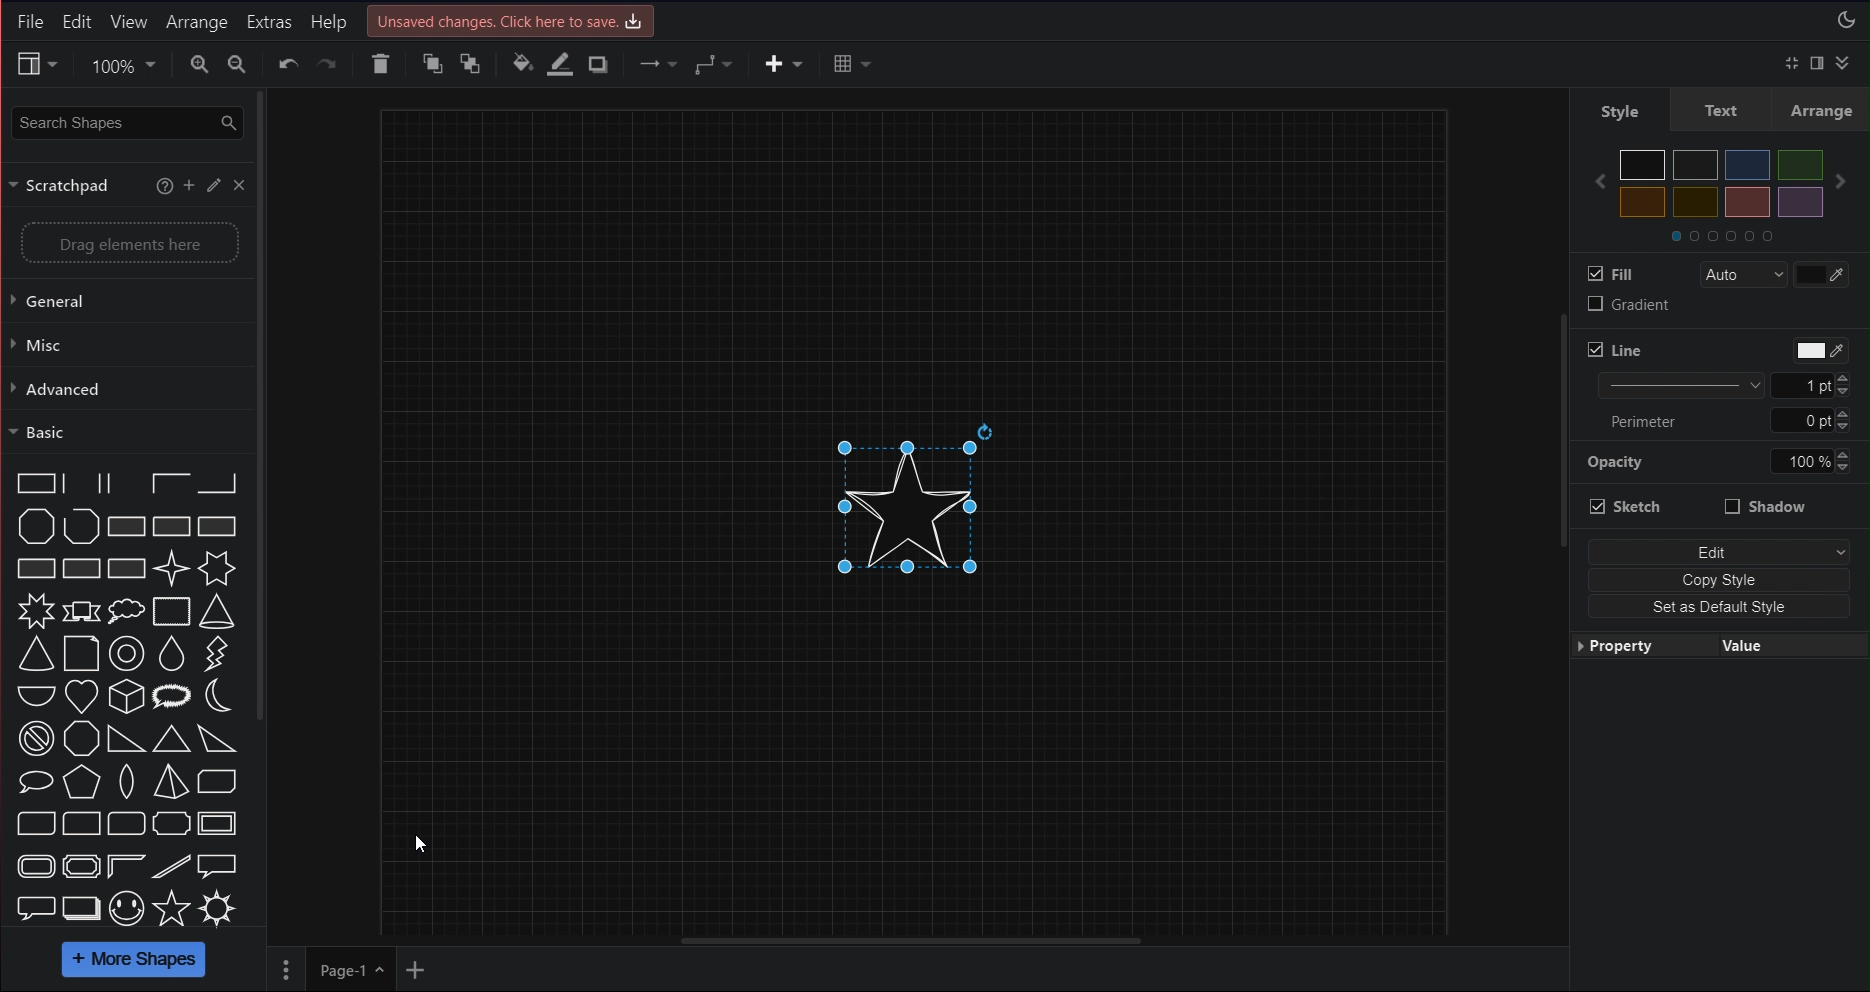  I want to click on partial rectangle, so click(220, 482).